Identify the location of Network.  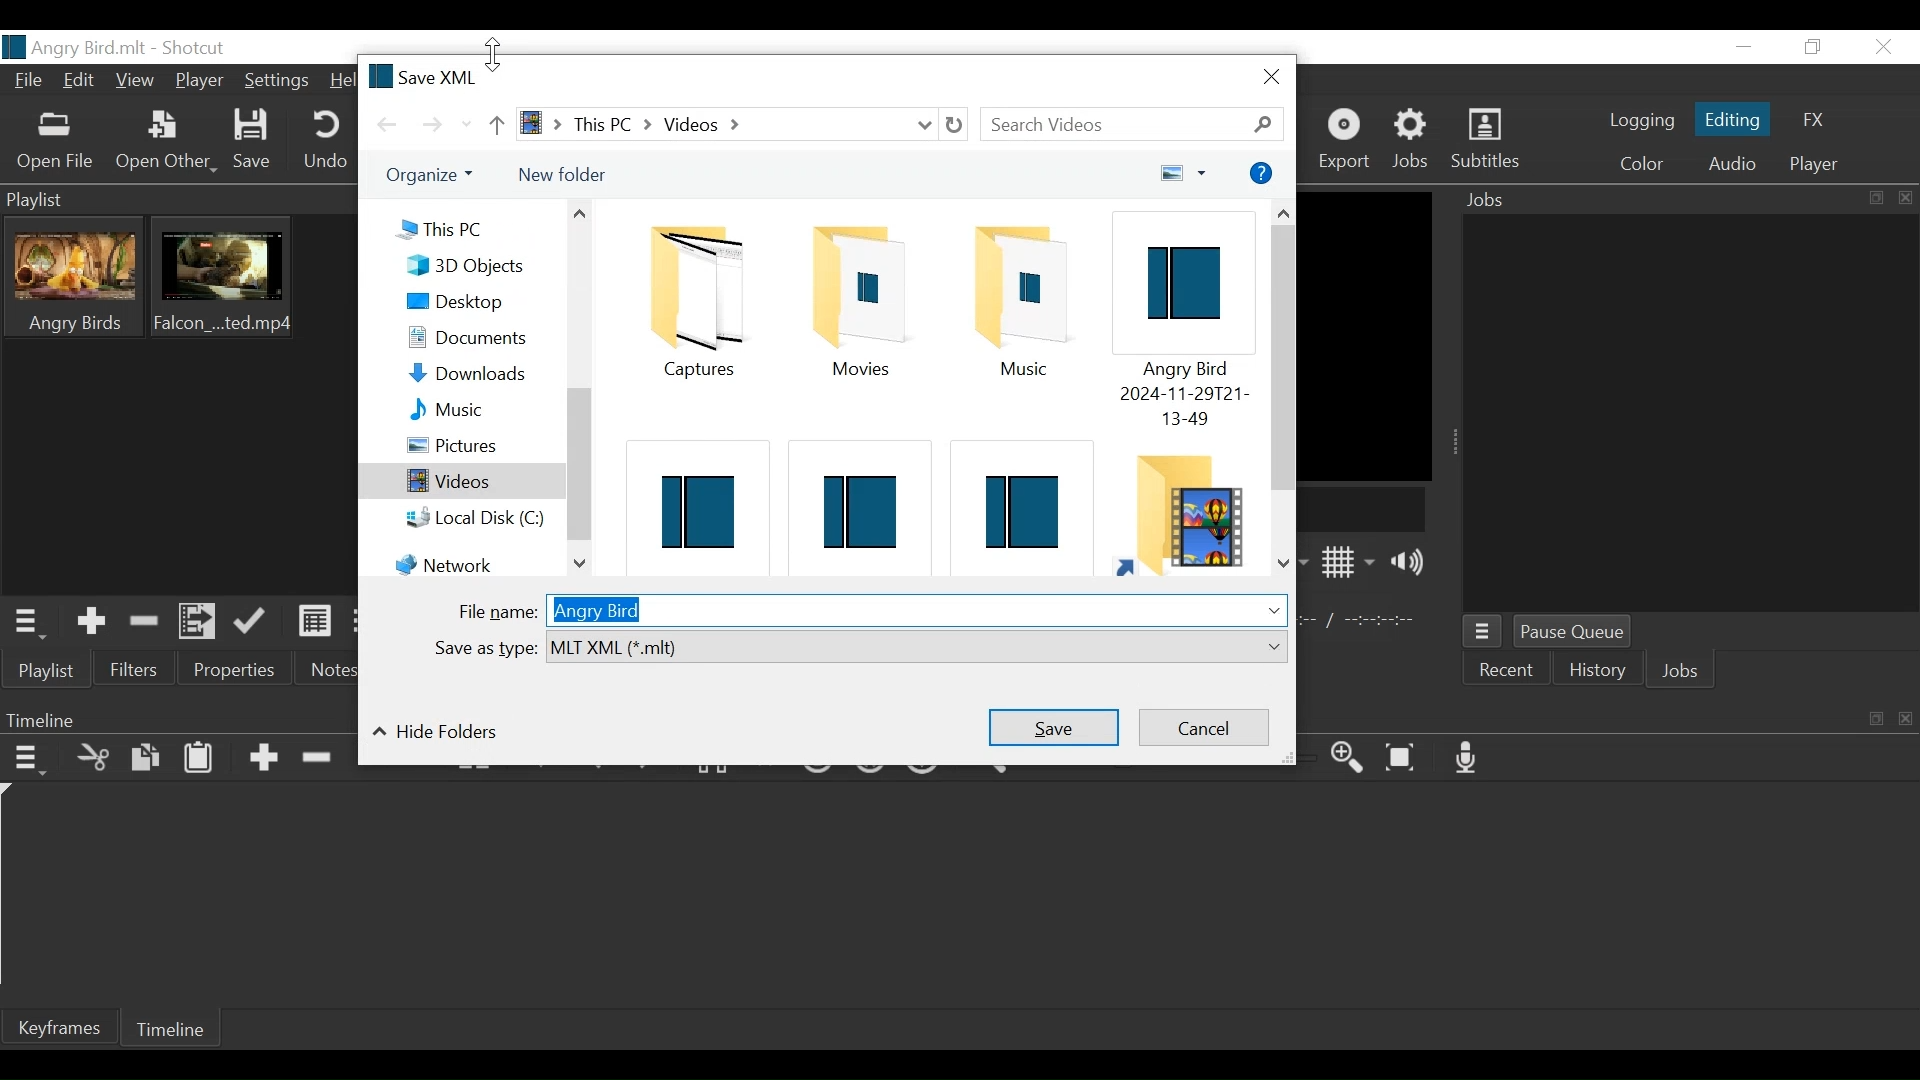
(470, 559).